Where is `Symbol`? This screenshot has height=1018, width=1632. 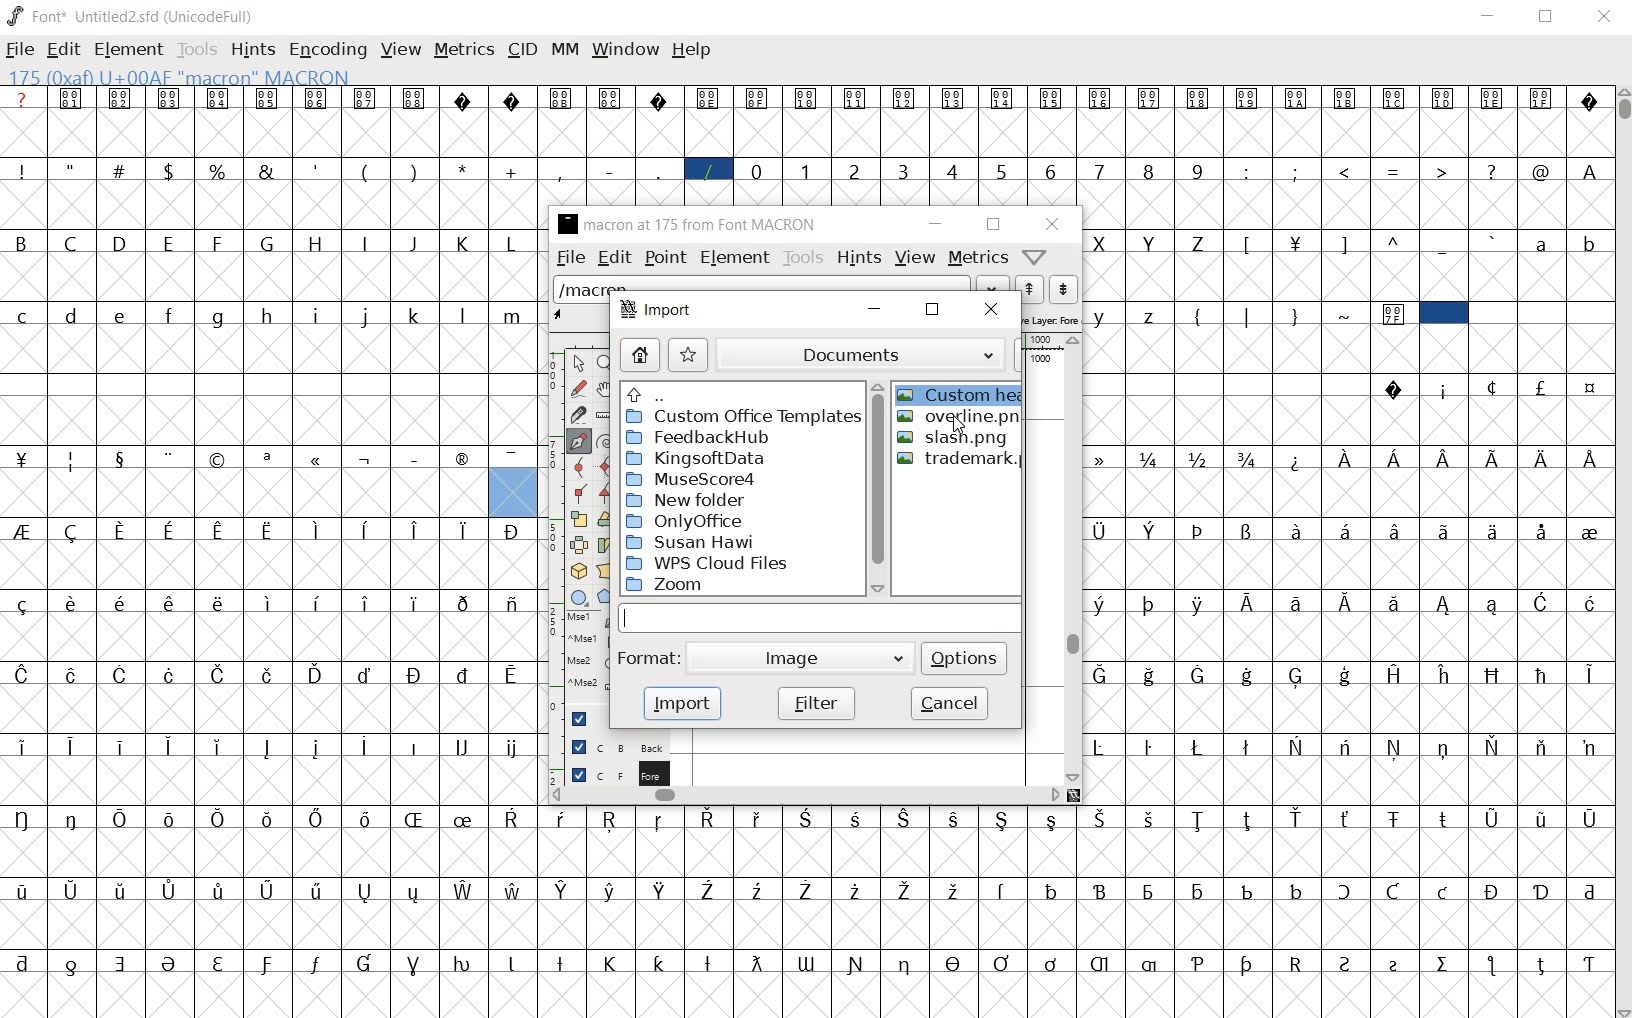
Symbol is located at coordinates (223, 962).